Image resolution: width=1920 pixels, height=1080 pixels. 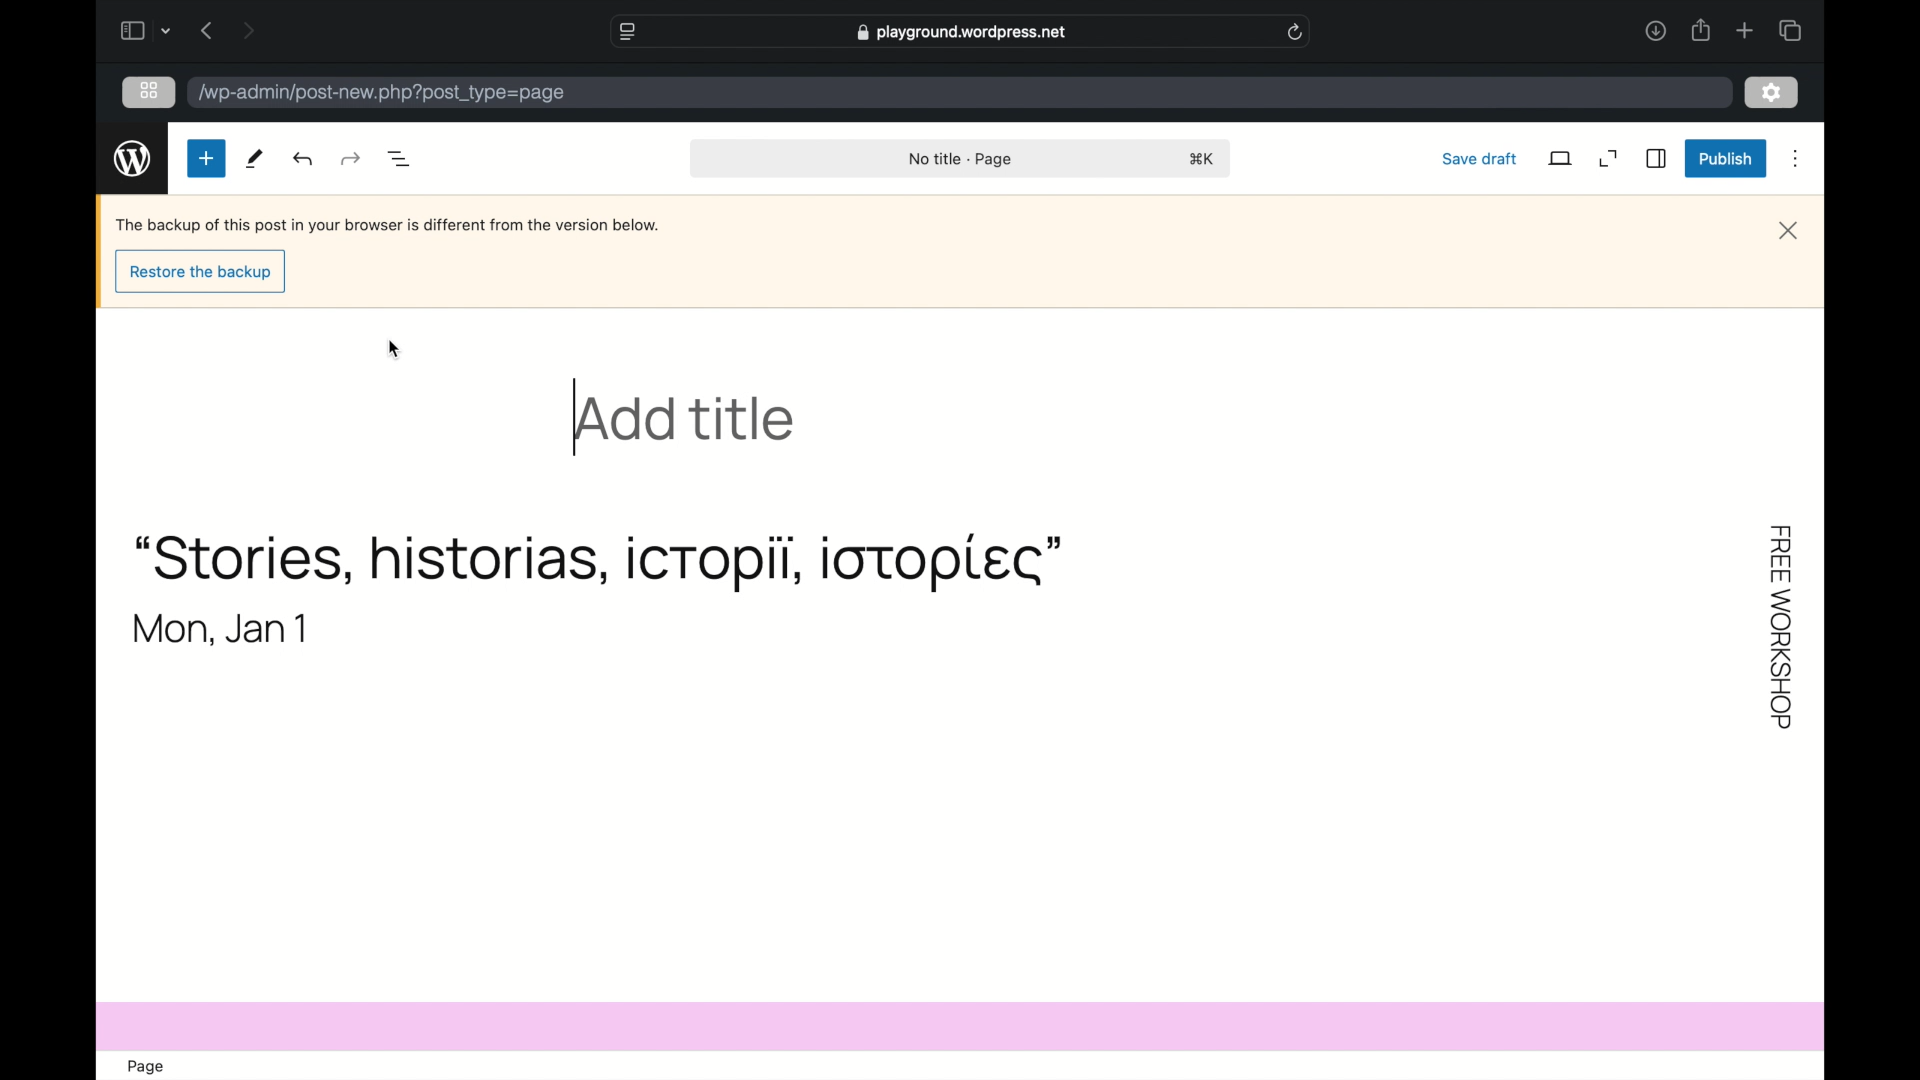 I want to click on new, so click(x=206, y=157).